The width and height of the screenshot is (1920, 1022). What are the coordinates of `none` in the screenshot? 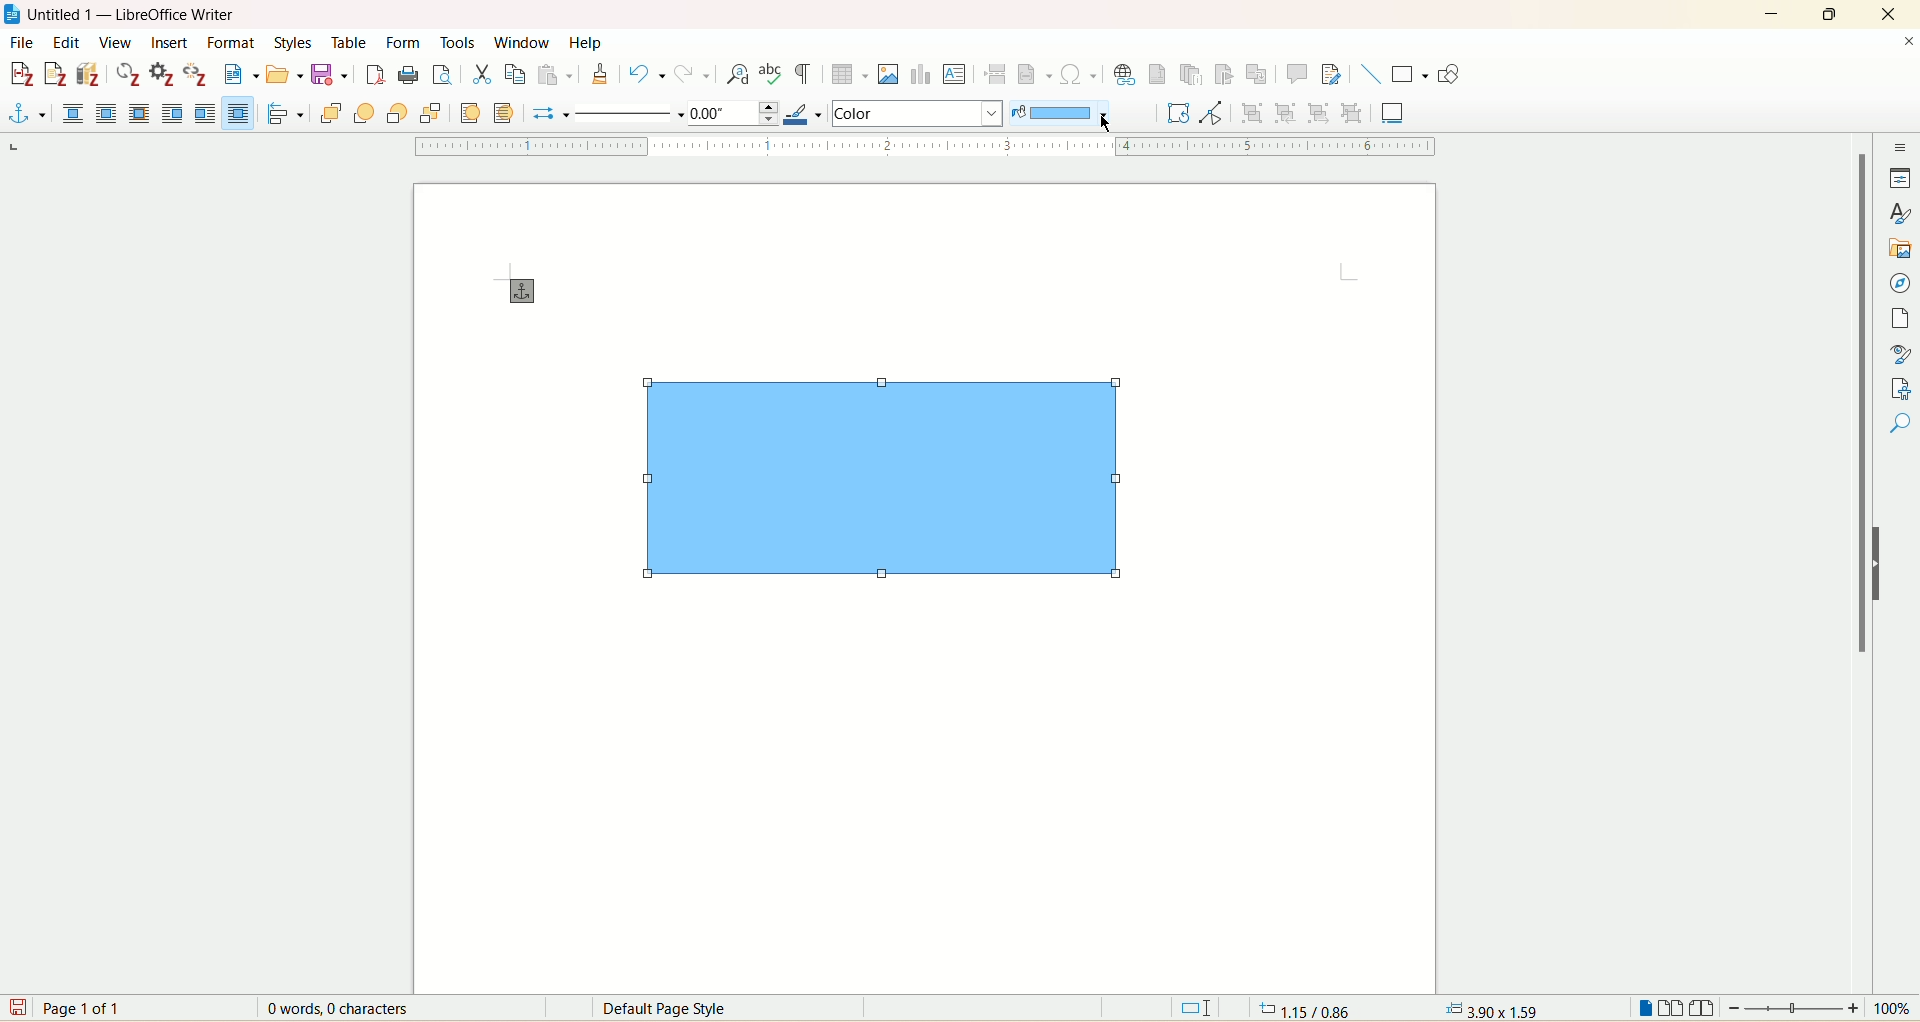 It's located at (75, 113).